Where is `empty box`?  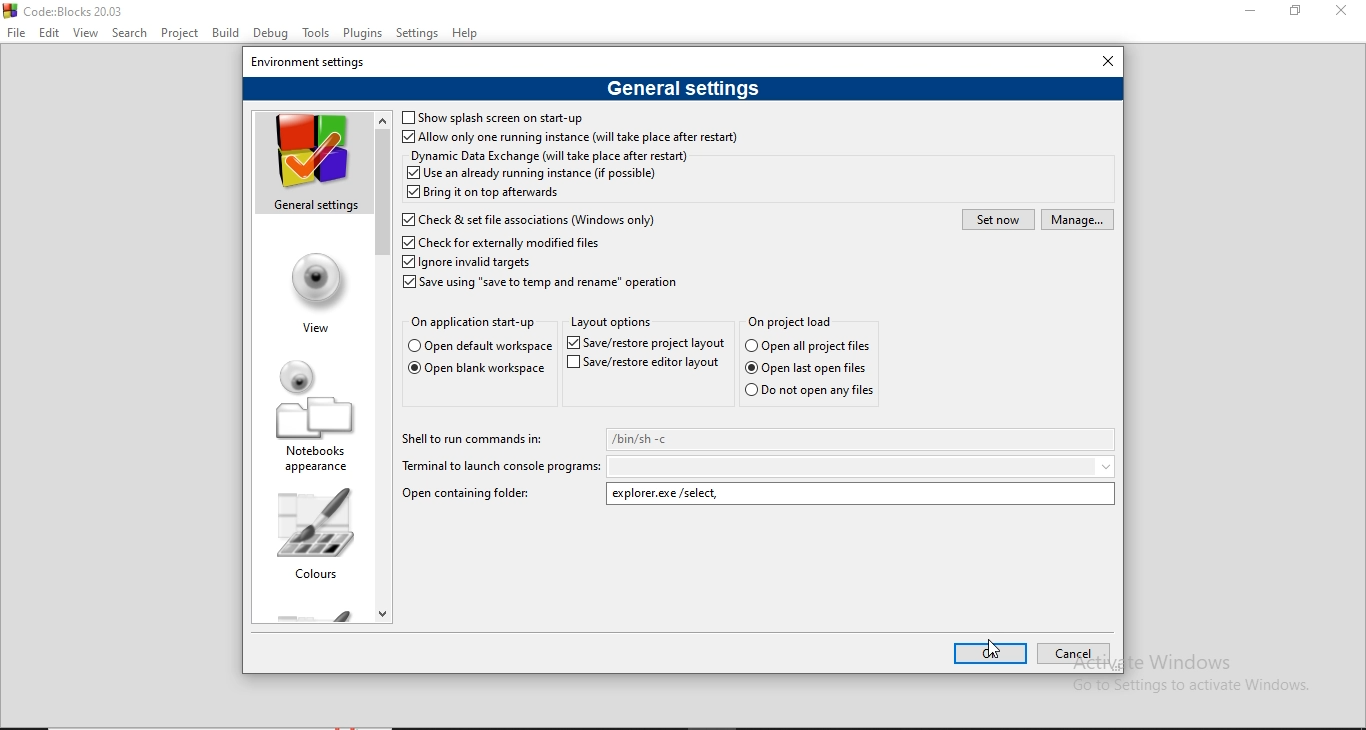 empty box is located at coordinates (863, 466).